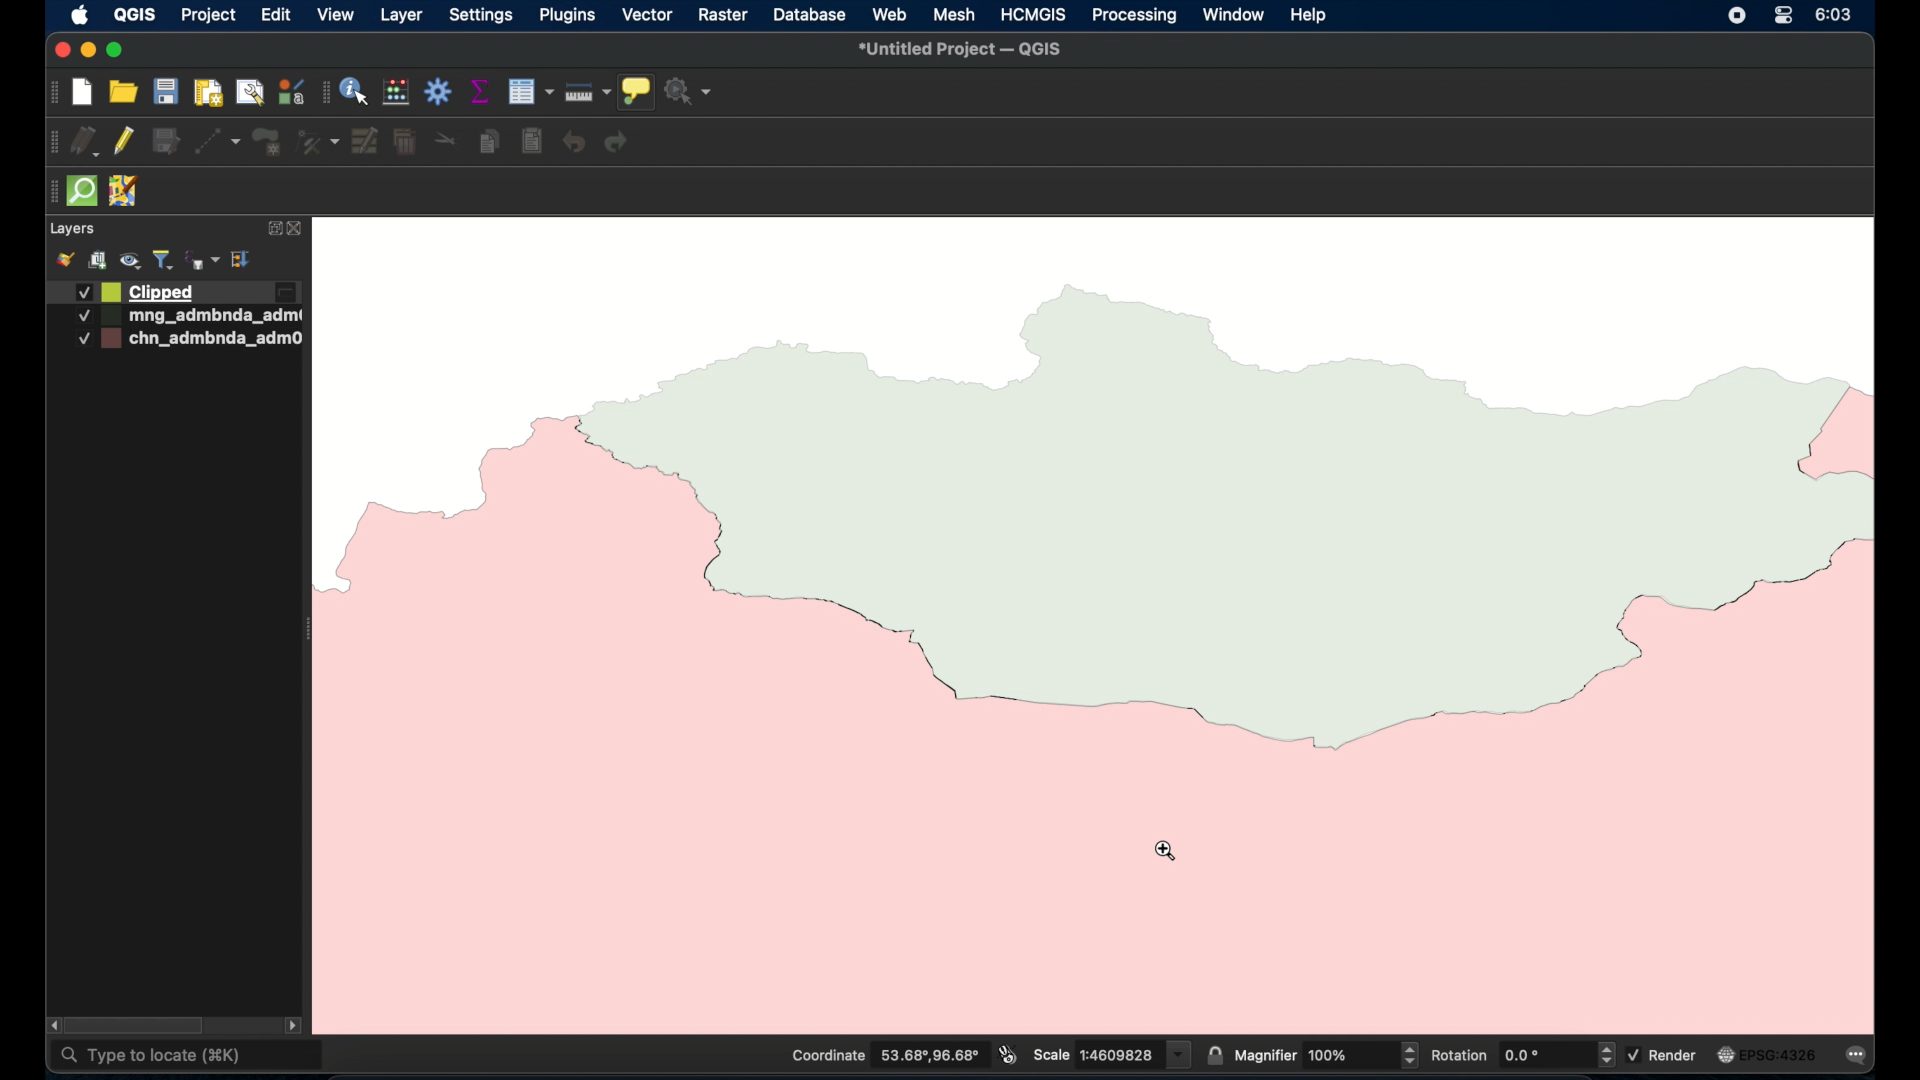 This screenshot has width=1920, height=1080. I want to click on apple icon, so click(81, 15).